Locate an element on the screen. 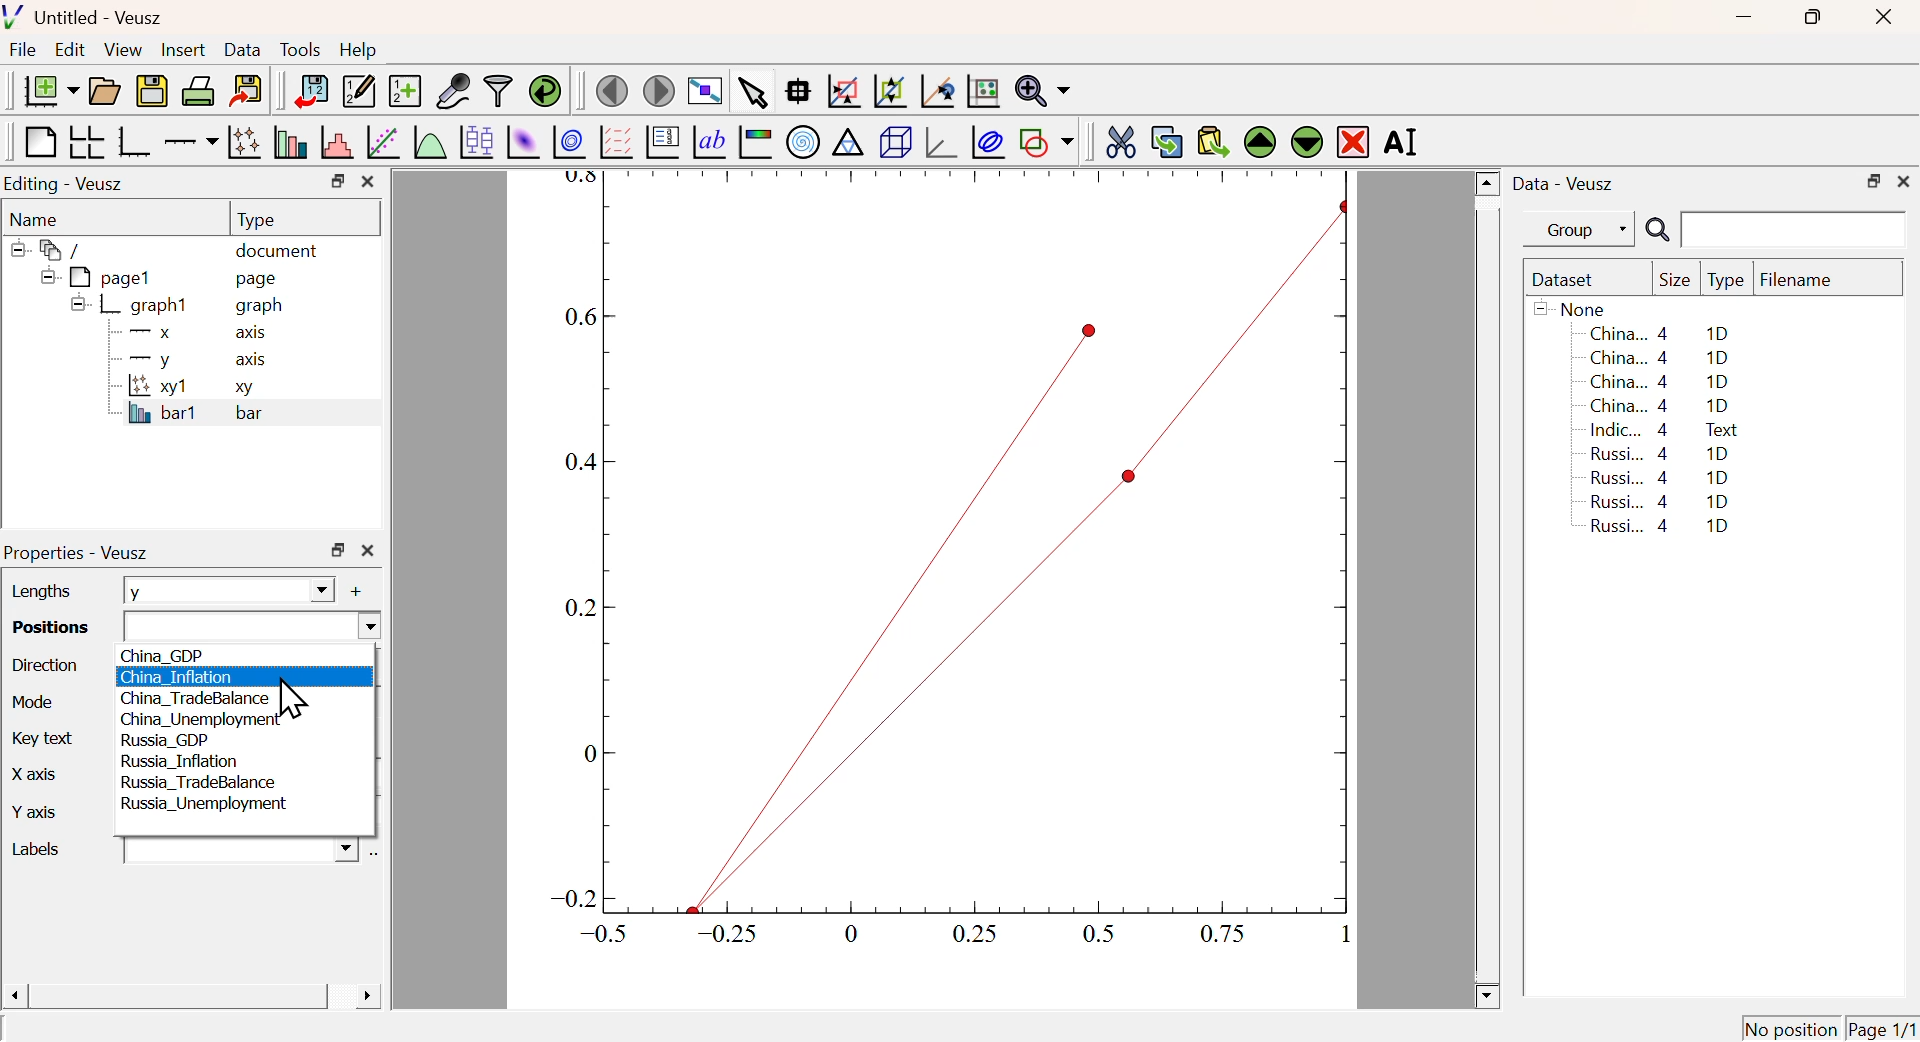 This screenshot has height=1042, width=1920. Select using dataset Browser is located at coordinates (366, 856).